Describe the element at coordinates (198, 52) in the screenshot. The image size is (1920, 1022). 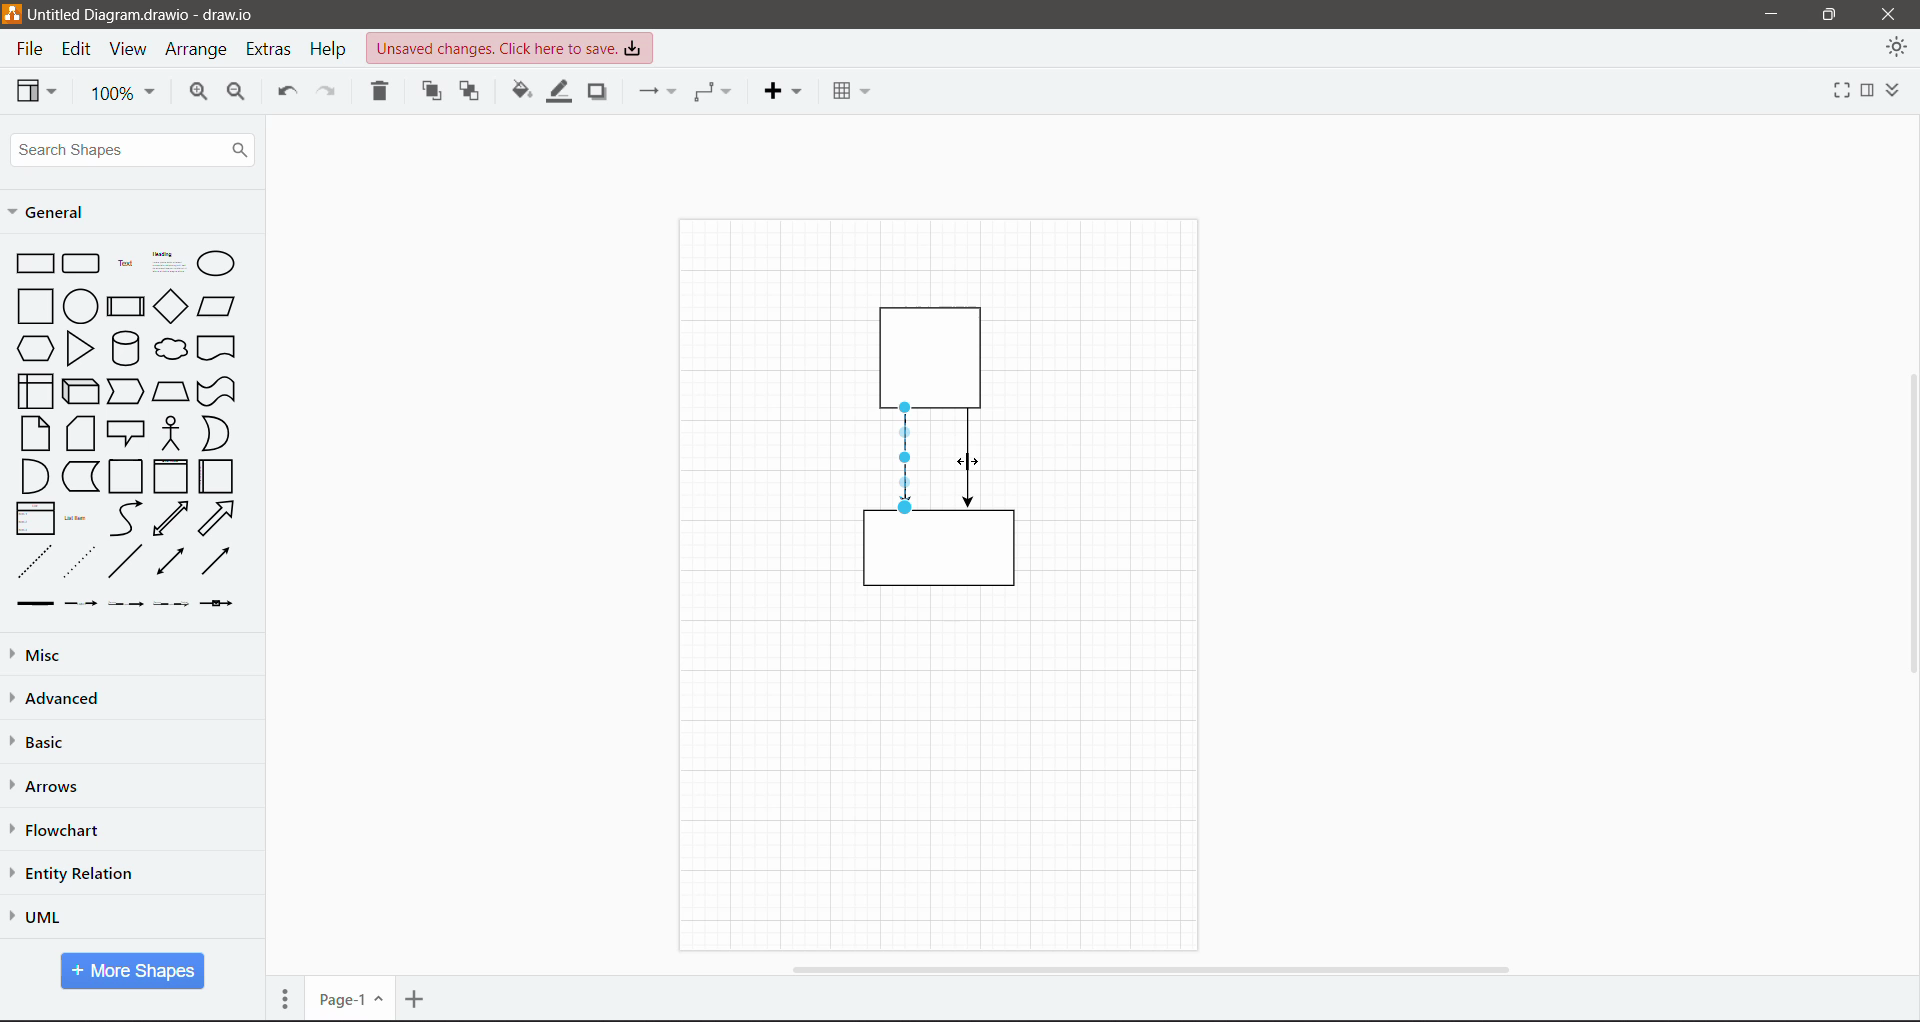
I see `Arrange` at that location.